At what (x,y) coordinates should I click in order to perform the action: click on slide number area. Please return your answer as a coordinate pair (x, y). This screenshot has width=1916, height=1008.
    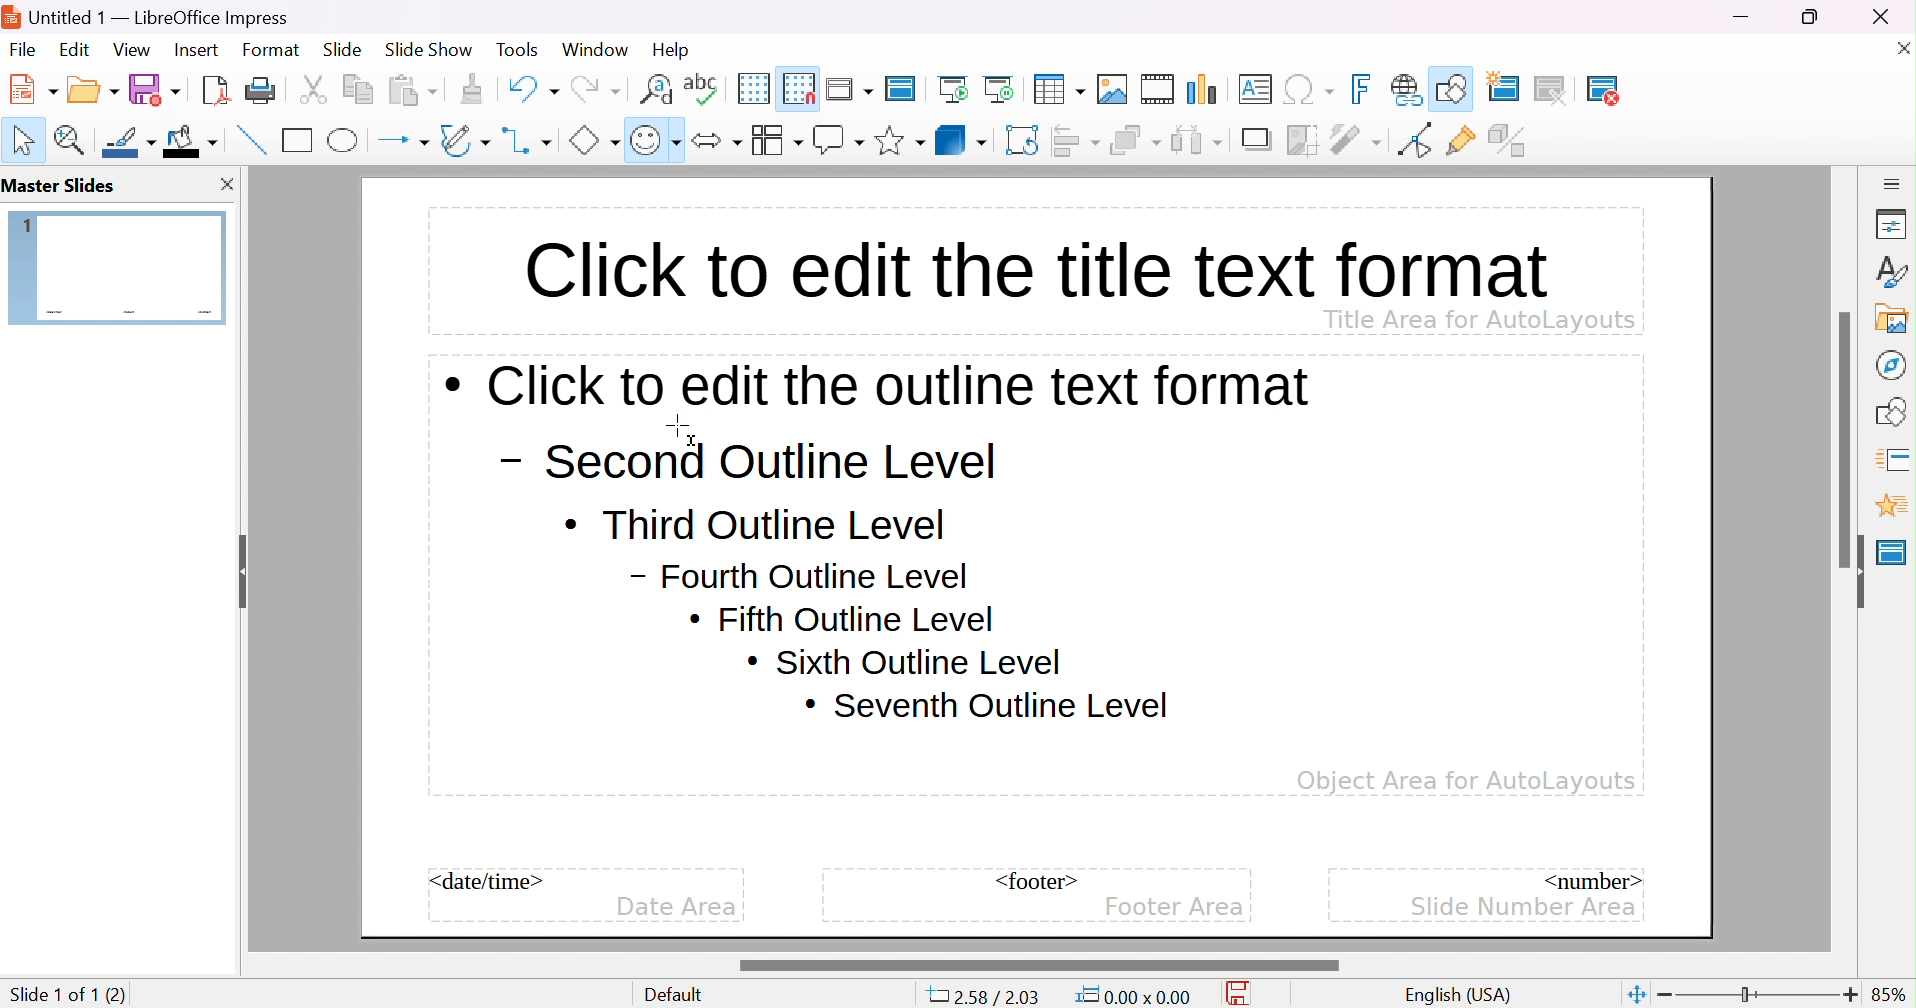
    Looking at the image, I should click on (1525, 905).